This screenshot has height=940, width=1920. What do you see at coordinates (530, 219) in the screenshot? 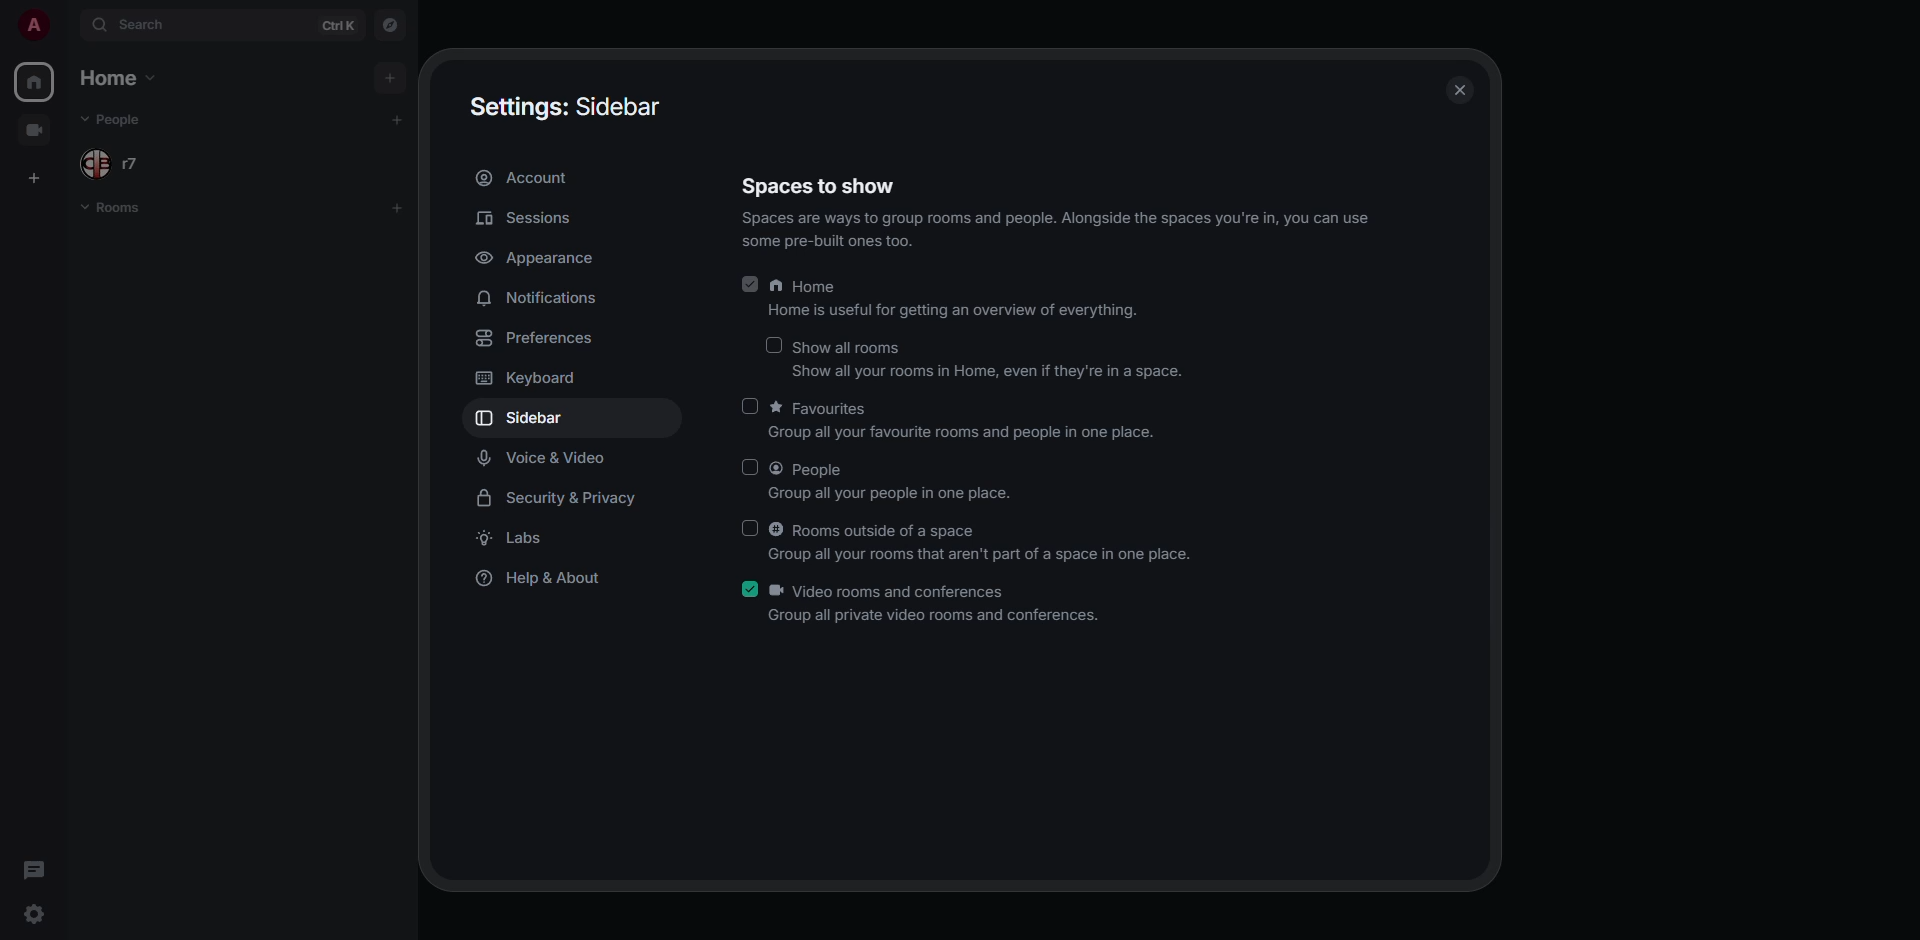
I see `sessions` at bounding box center [530, 219].